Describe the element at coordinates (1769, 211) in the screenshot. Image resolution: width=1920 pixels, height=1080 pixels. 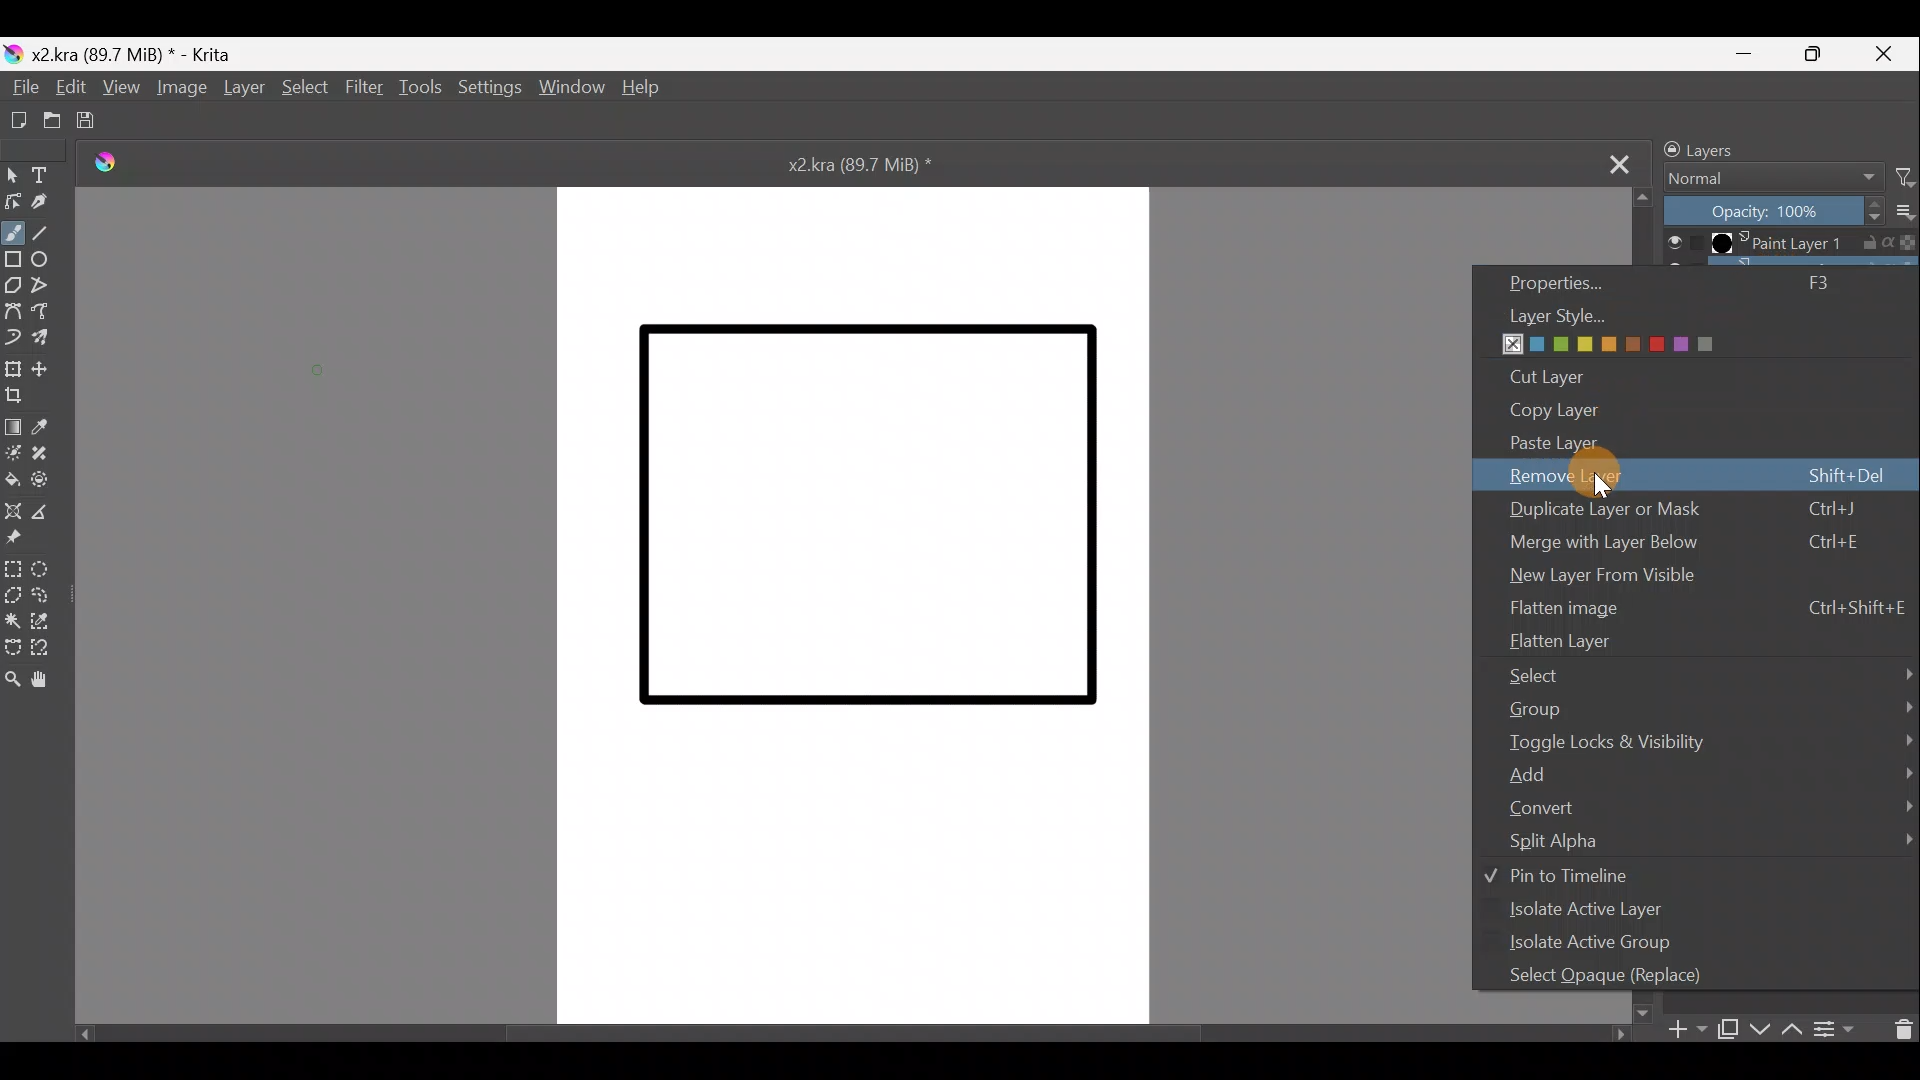
I see `Layer opacity: 100%` at that location.